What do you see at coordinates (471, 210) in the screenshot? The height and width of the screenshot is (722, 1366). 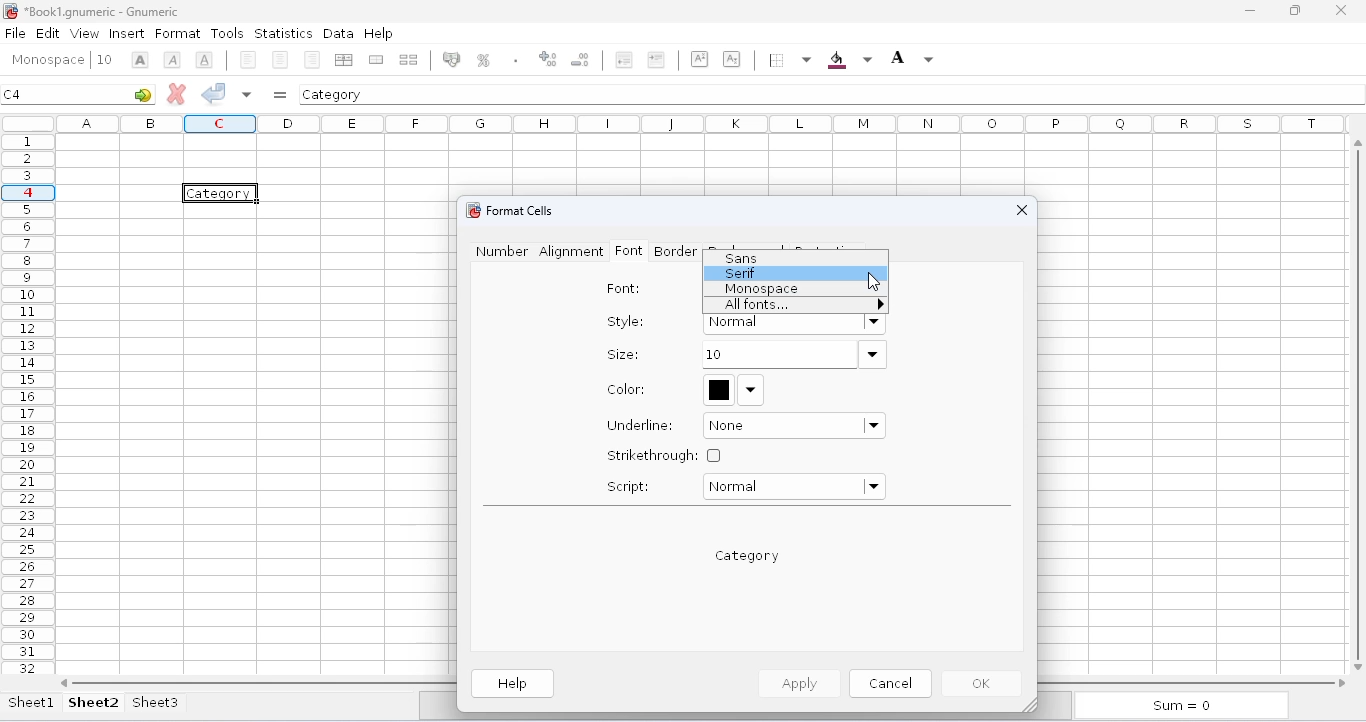 I see `logo` at bounding box center [471, 210].